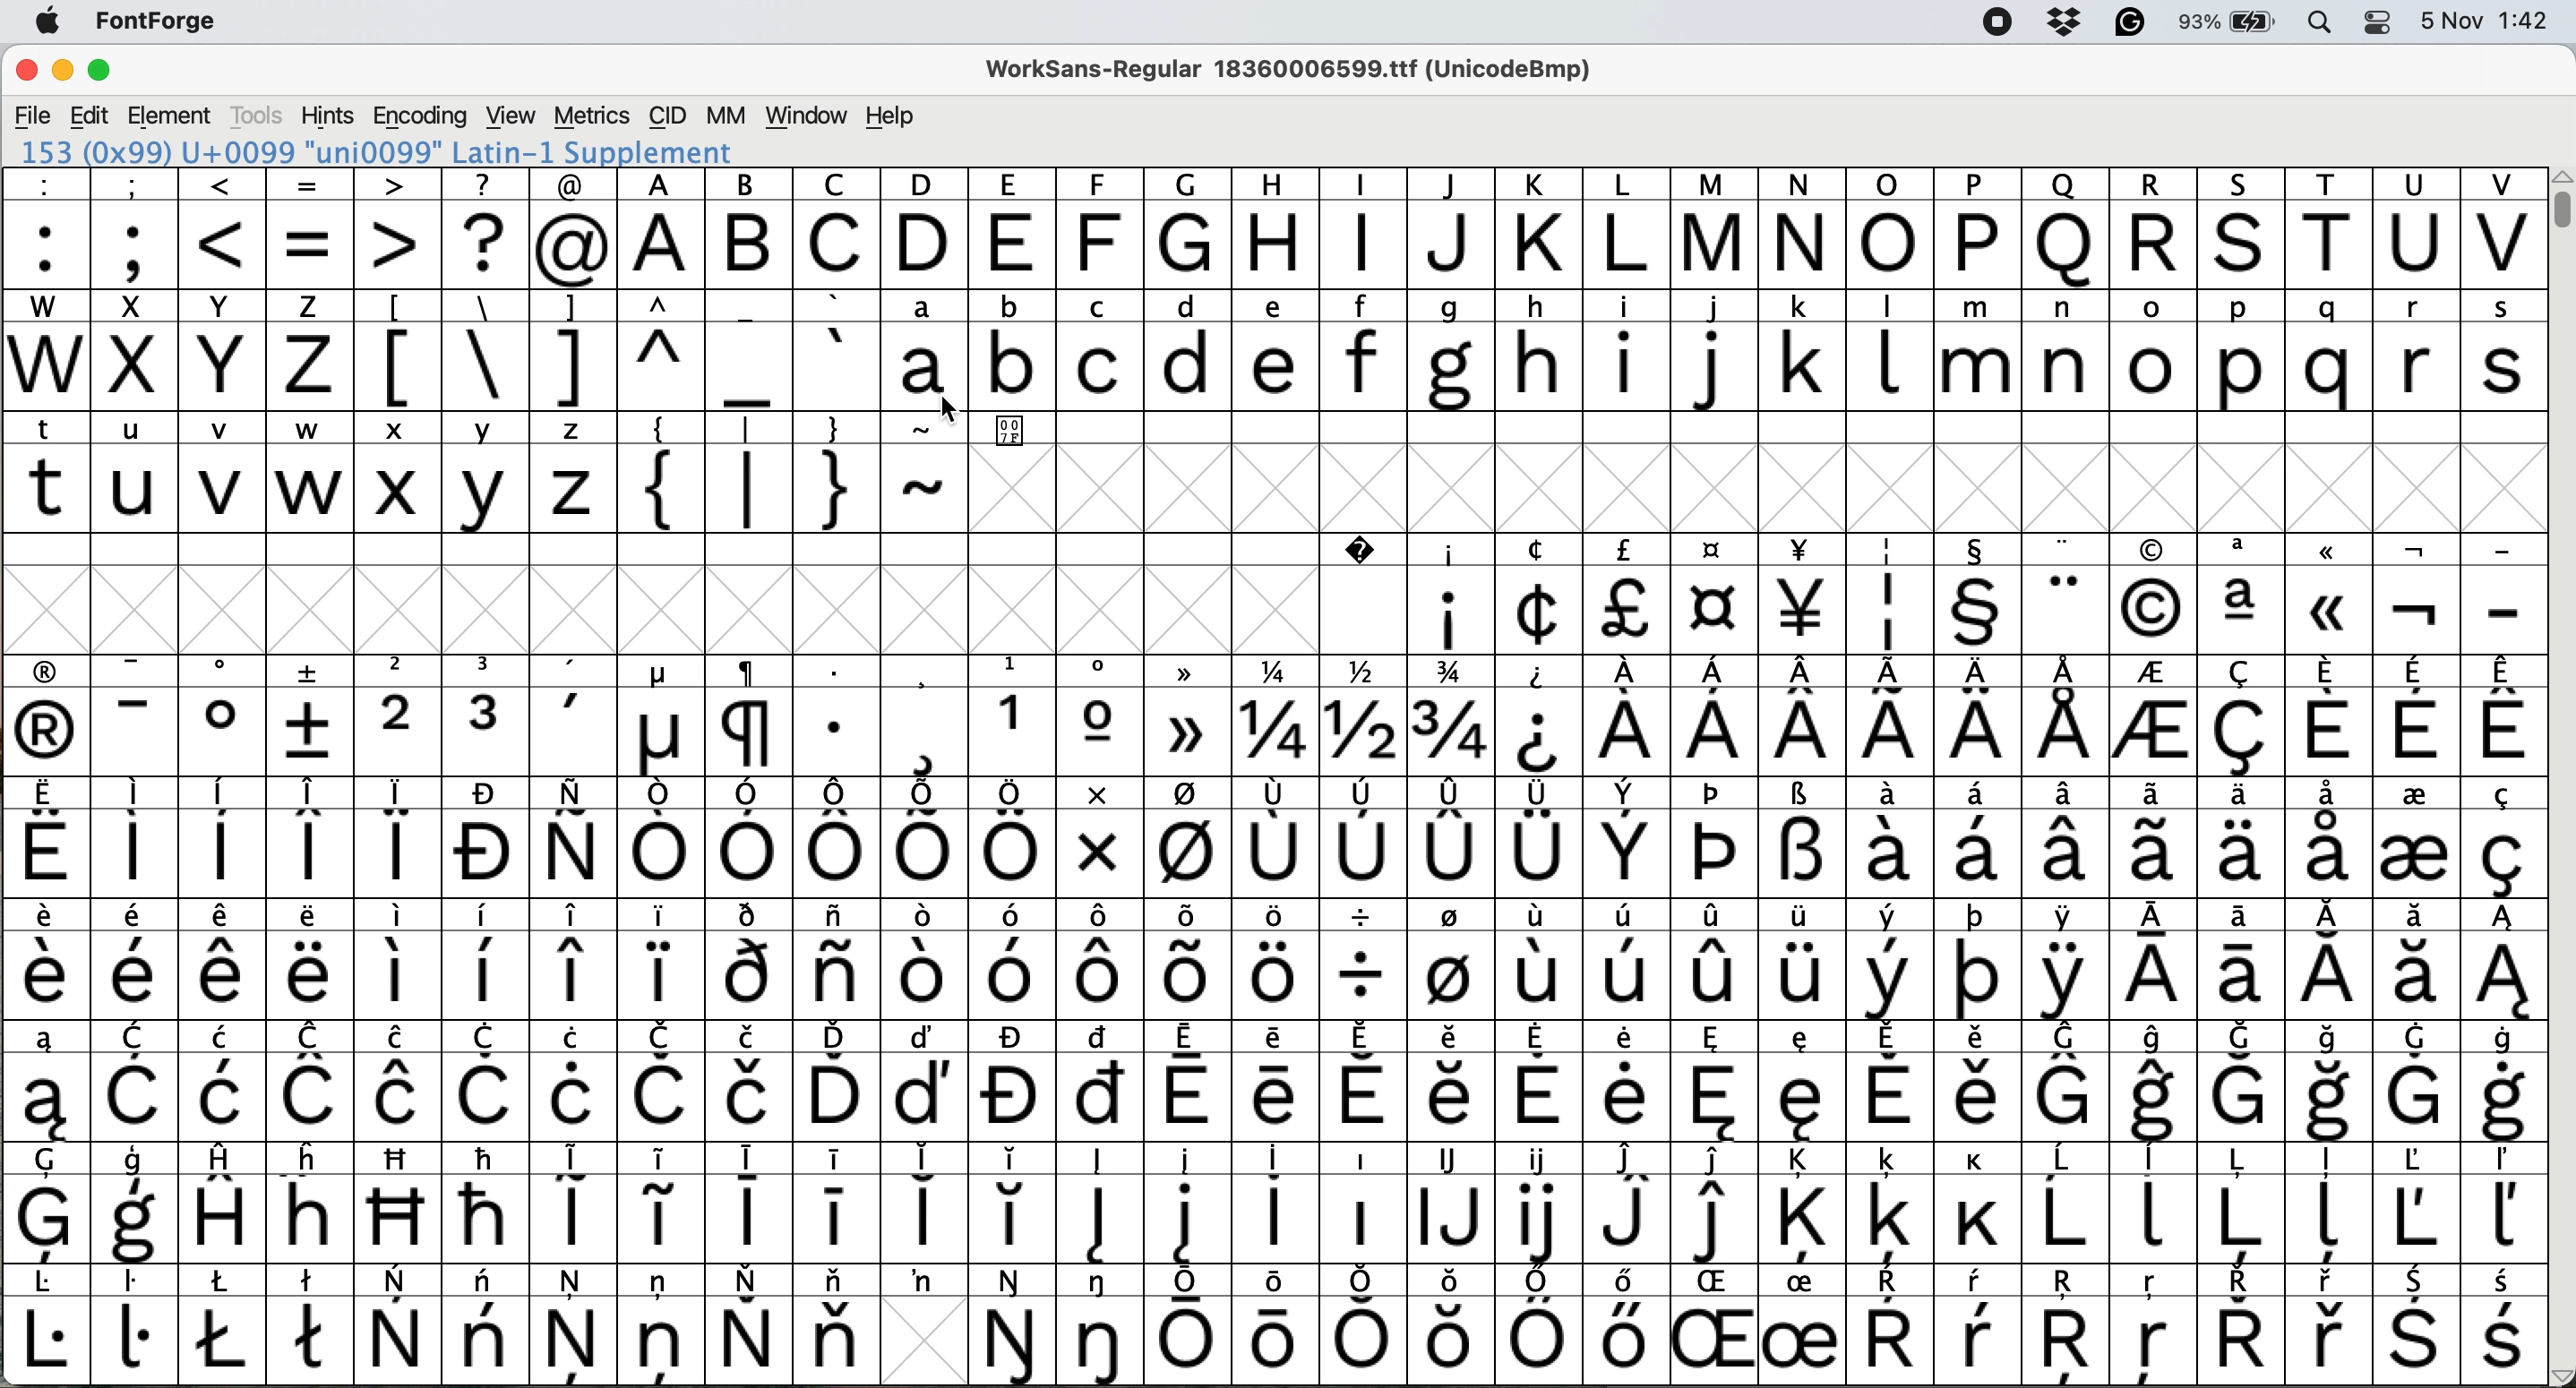 Image resolution: width=2576 pixels, height=1388 pixels. What do you see at coordinates (1104, 1324) in the screenshot?
I see `symbol` at bounding box center [1104, 1324].